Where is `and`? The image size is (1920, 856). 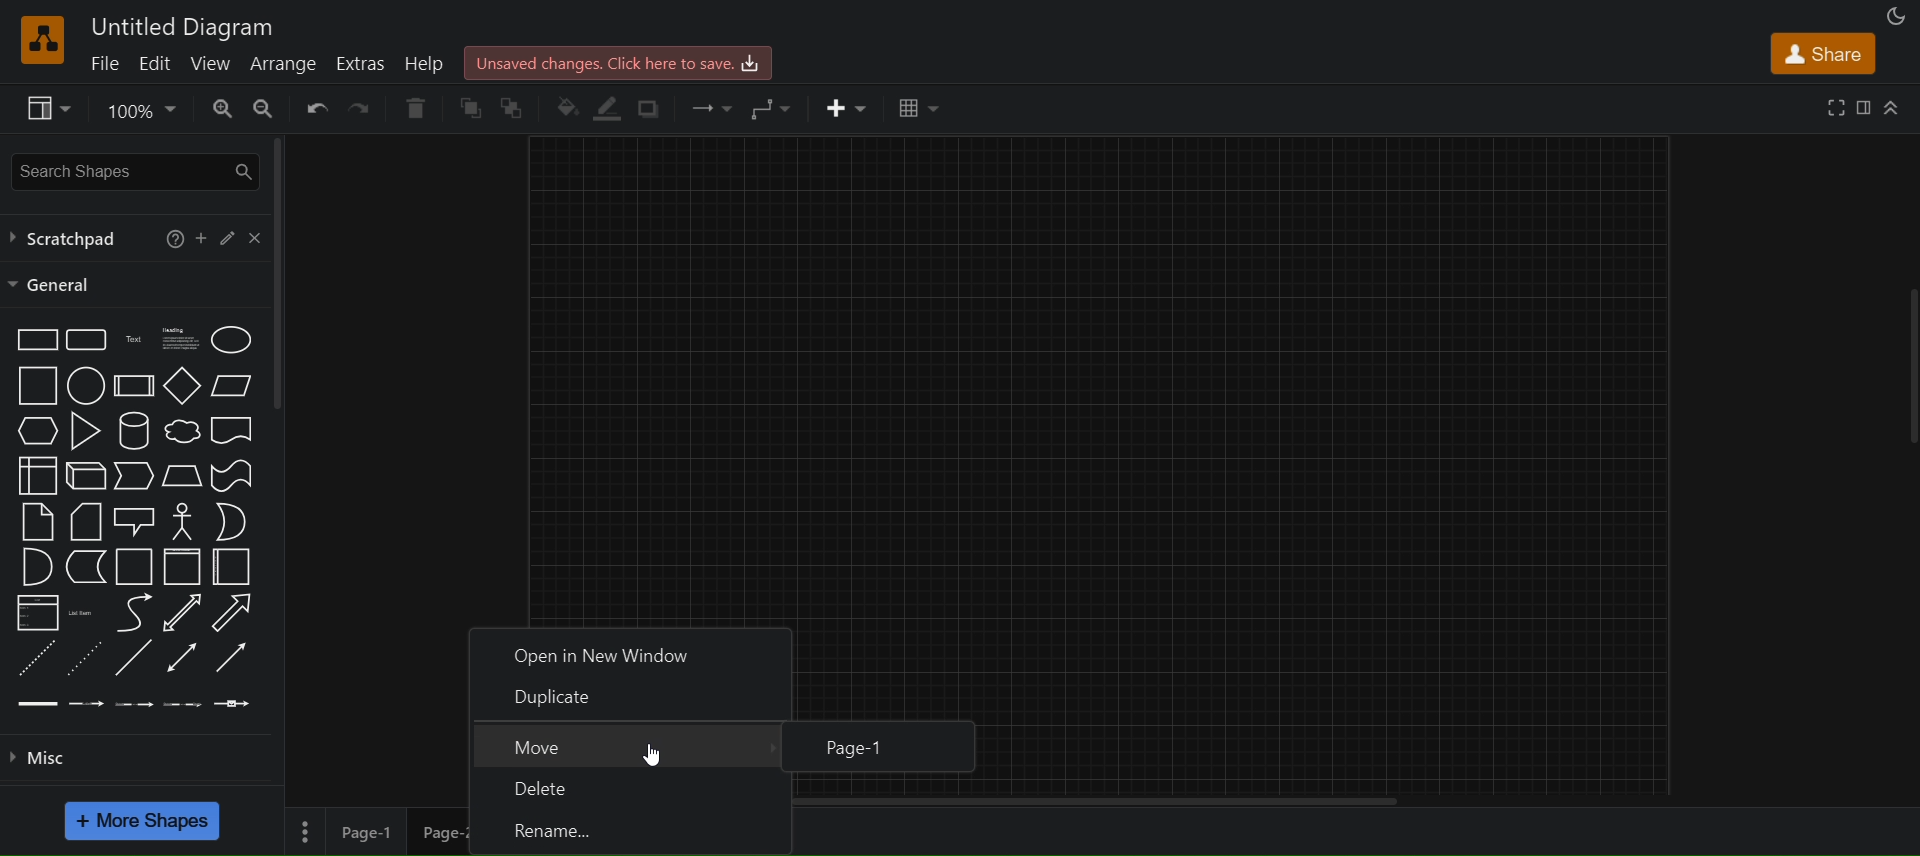 and is located at coordinates (35, 566).